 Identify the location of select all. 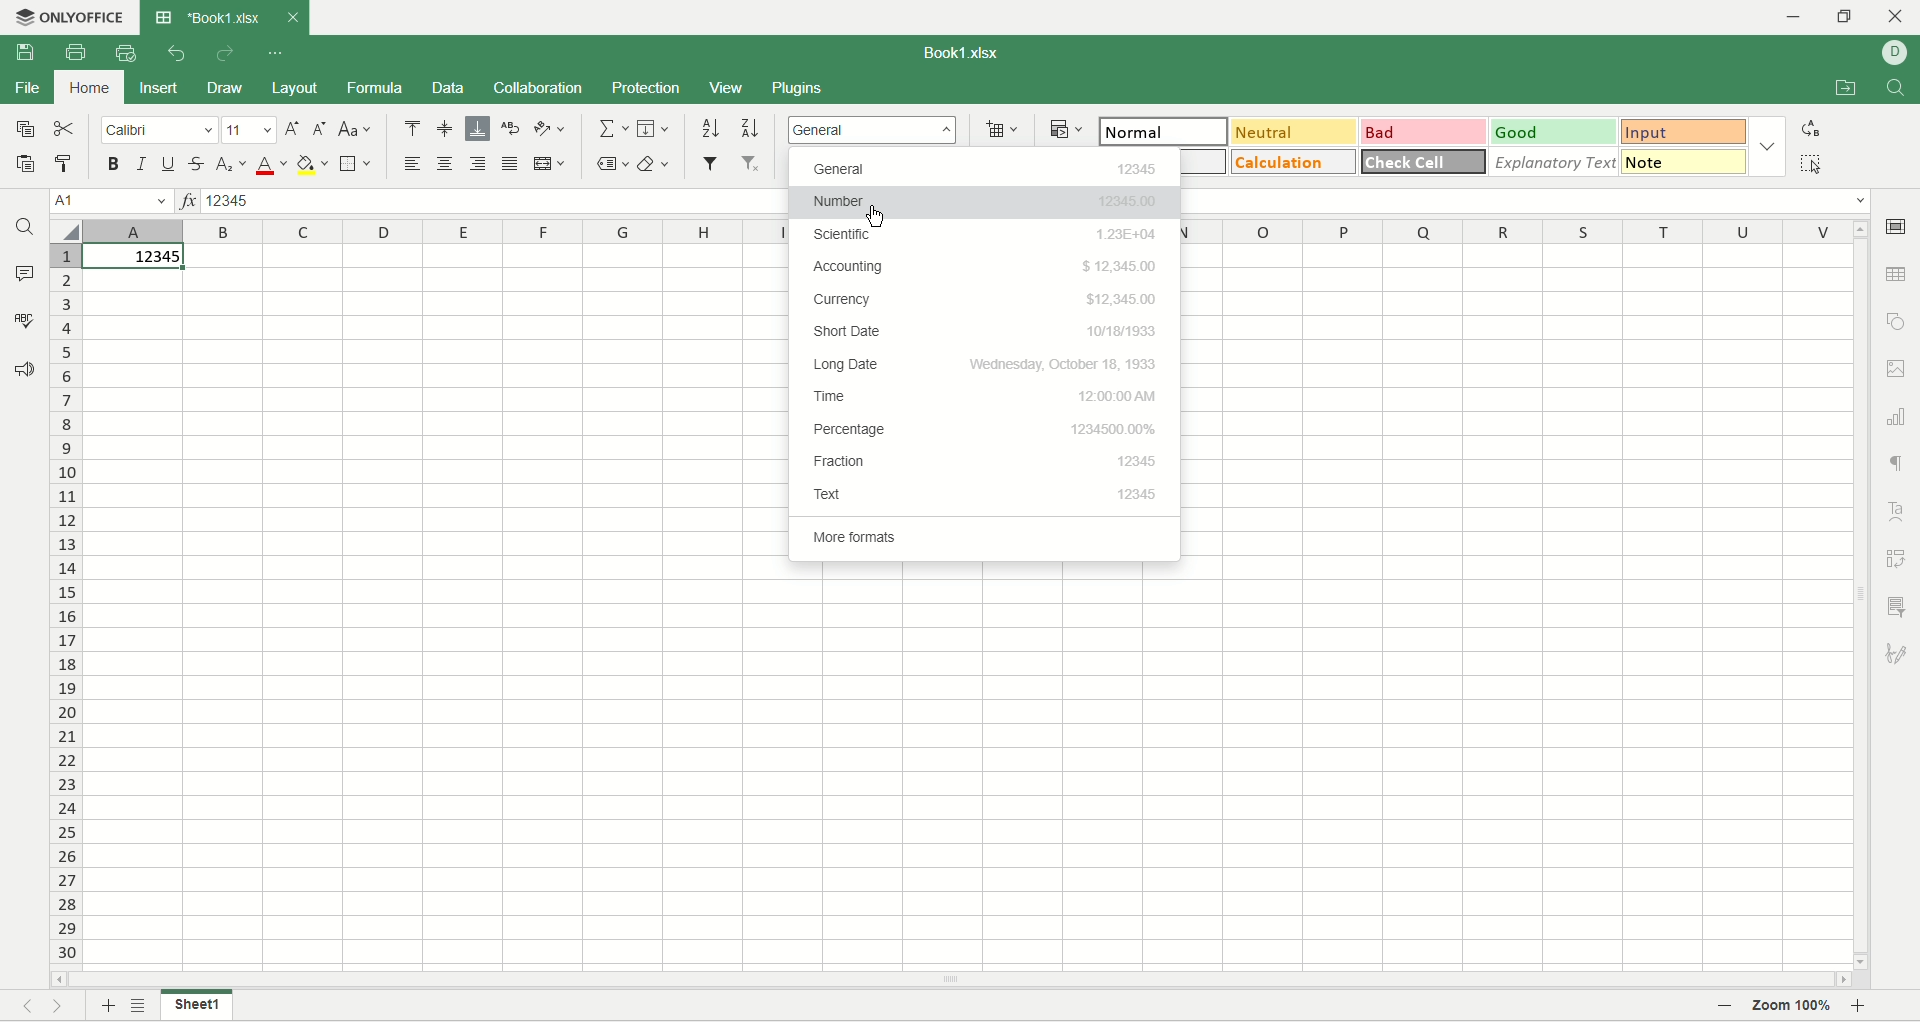
(68, 233).